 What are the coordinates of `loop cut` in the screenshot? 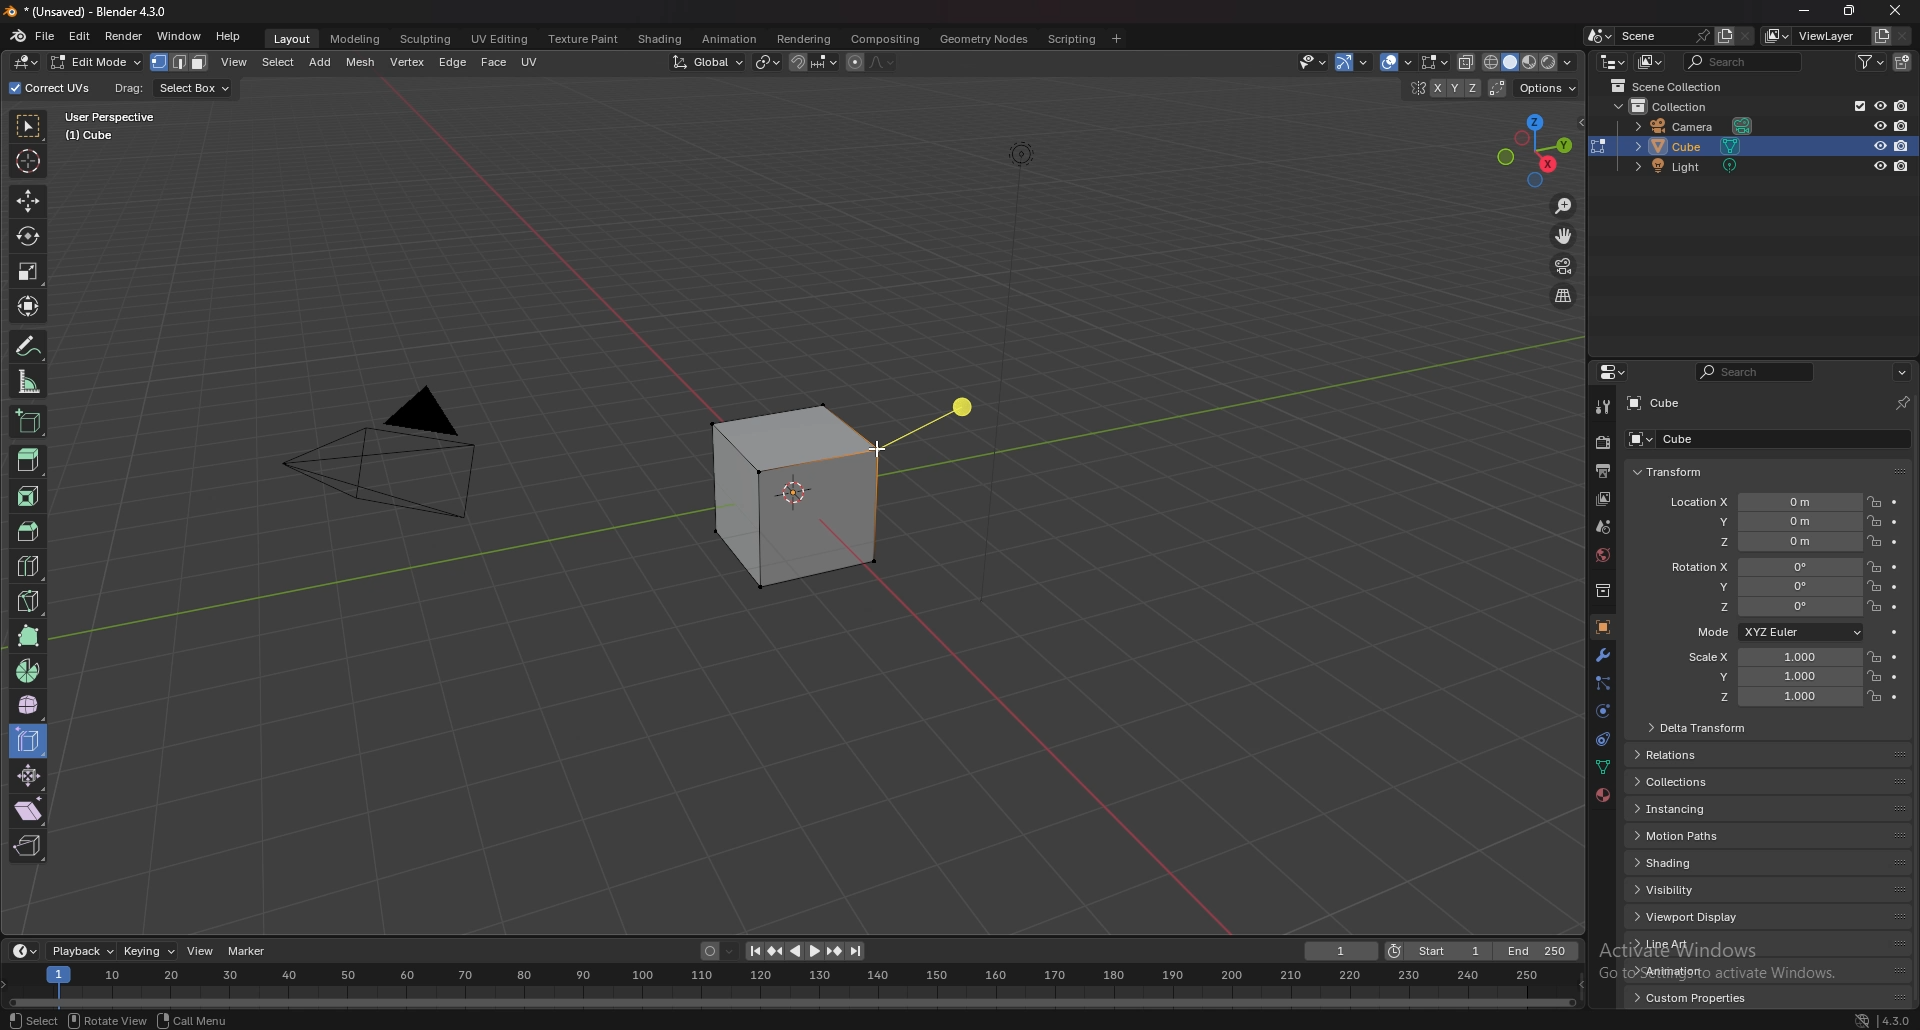 It's located at (28, 566).